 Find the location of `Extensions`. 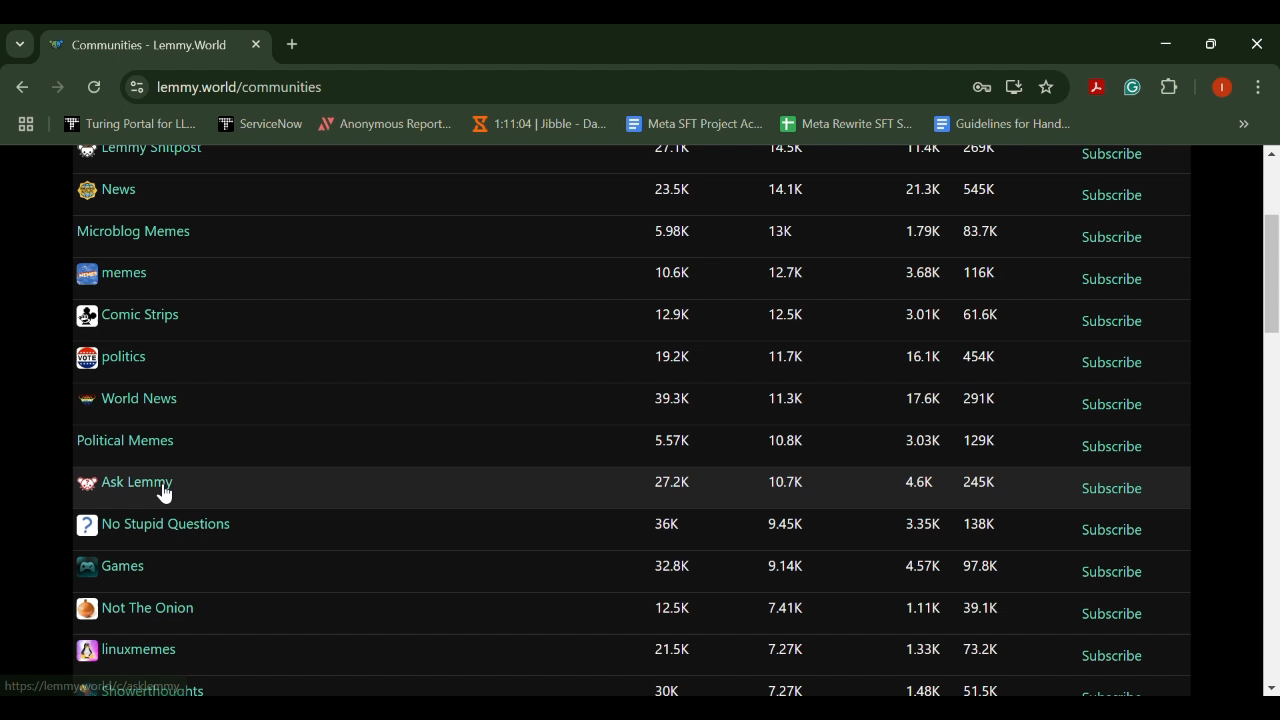

Extensions is located at coordinates (1170, 88).